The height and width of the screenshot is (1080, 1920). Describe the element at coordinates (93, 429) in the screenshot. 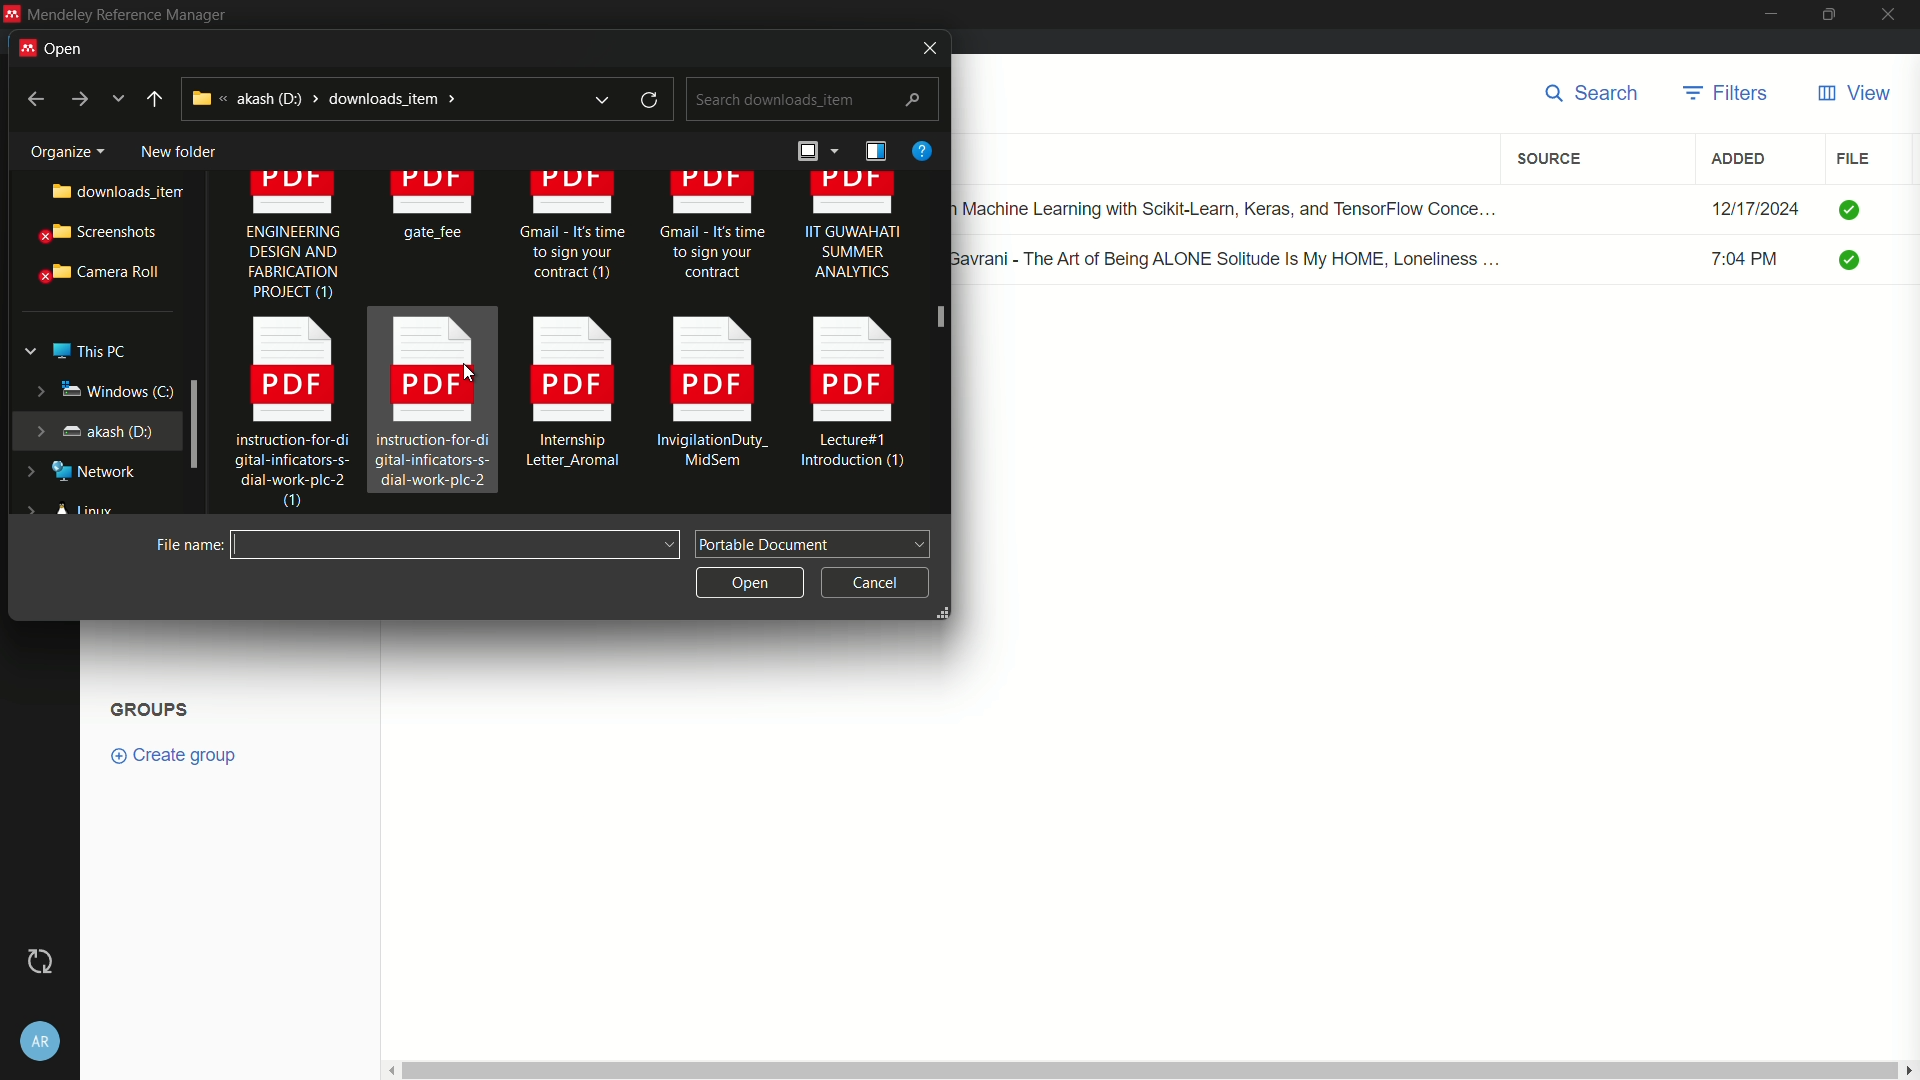

I see `akash (d:)` at that location.